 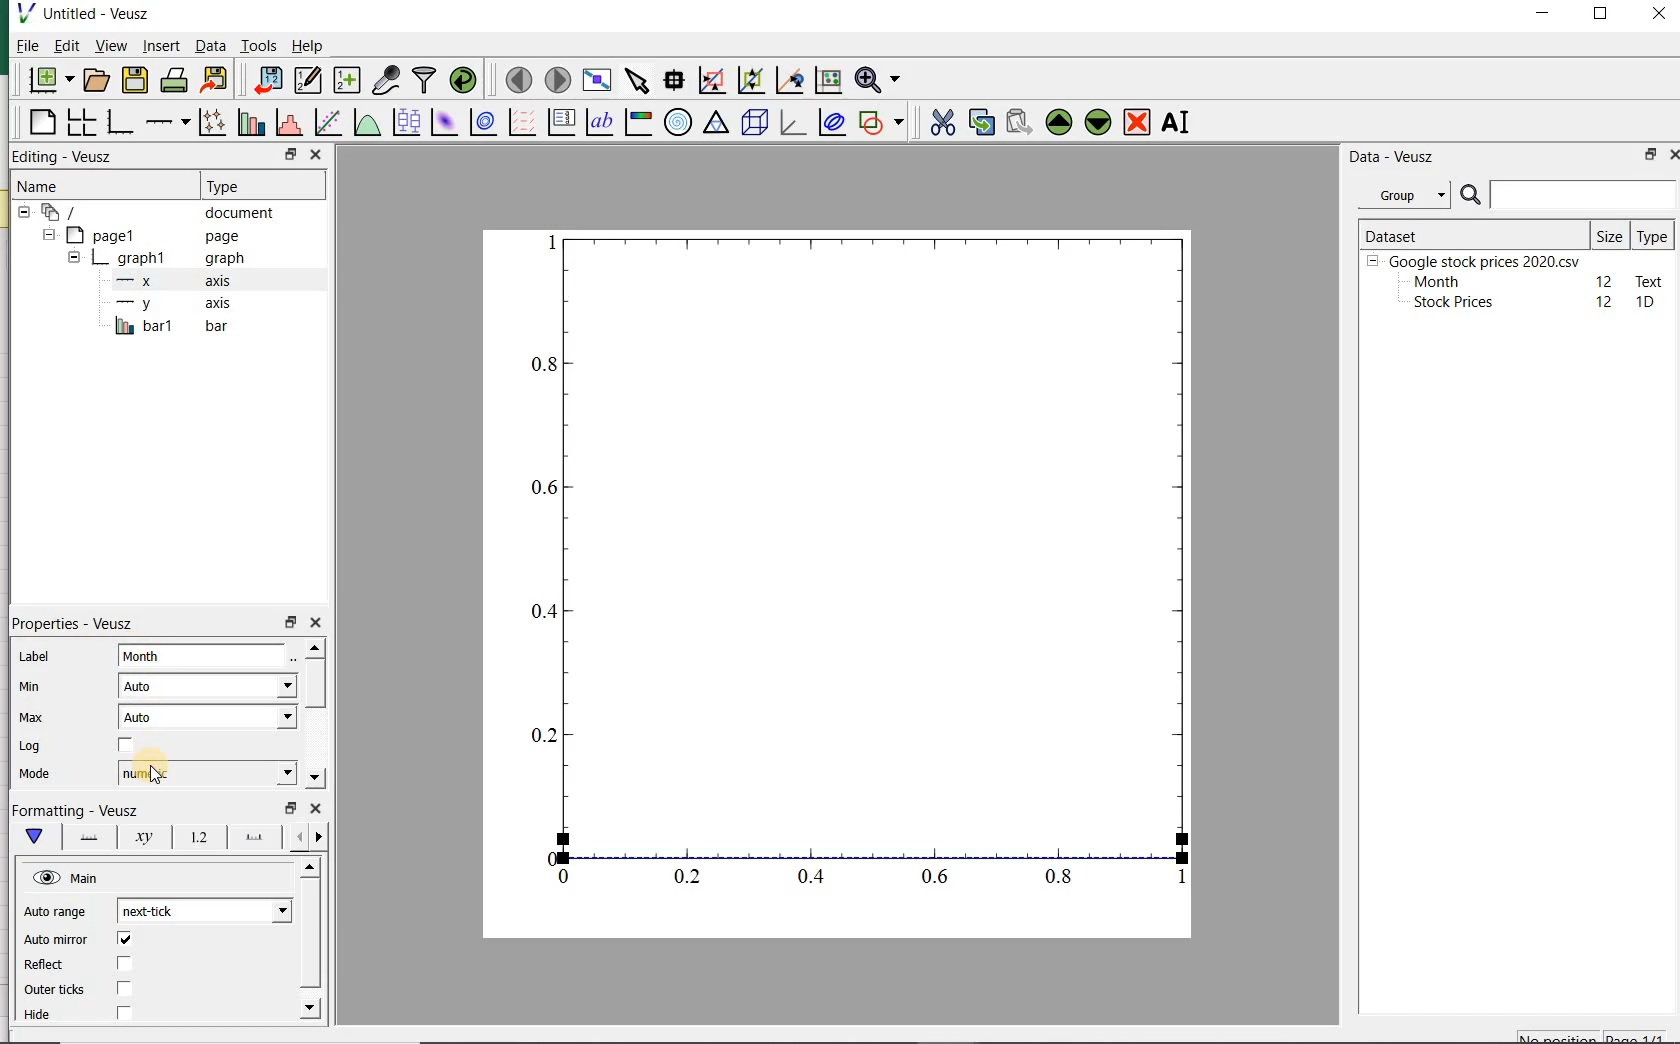 What do you see at coordinates (1393, 156) in the screenshot?
I see `Data - Veusz` at bounding box center [1393, 156].